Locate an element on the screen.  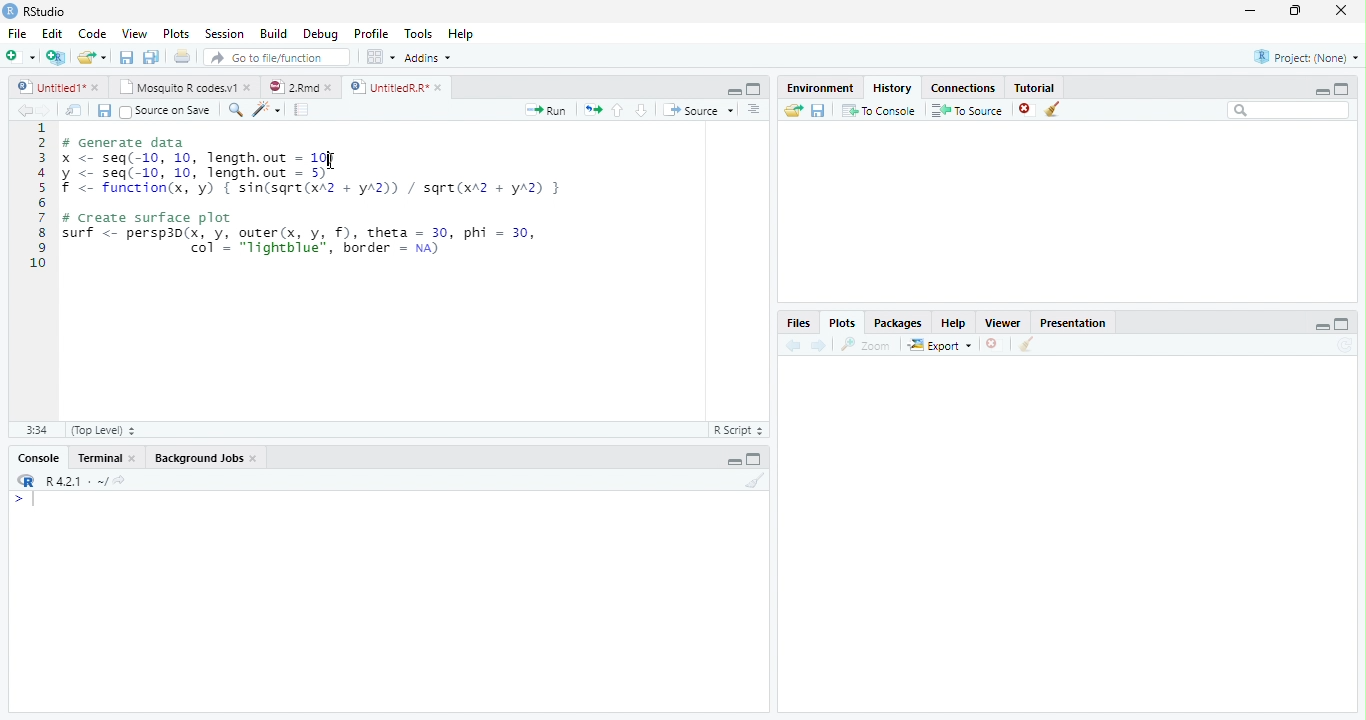
Close is located at coordinates (254, 458).